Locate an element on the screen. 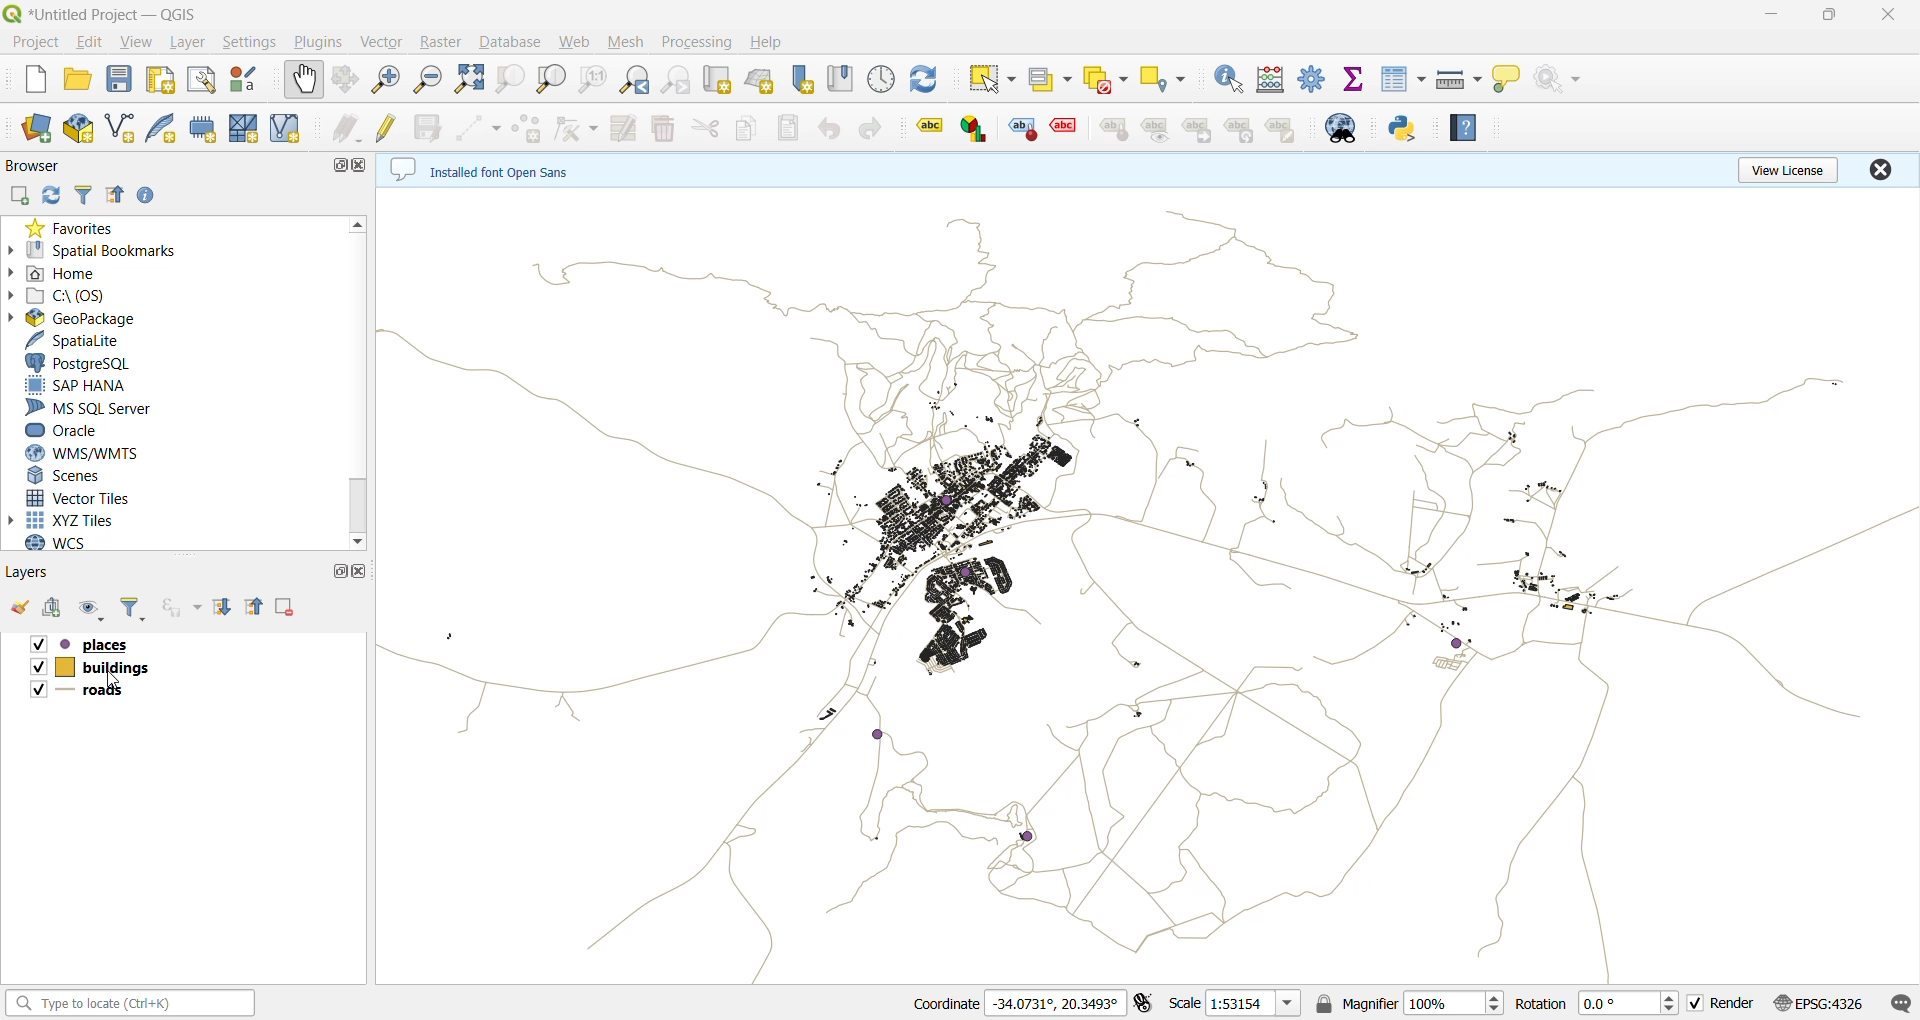 This screenshot has height=1020, width=1920. linked label is located at coordinates (1201, 131).